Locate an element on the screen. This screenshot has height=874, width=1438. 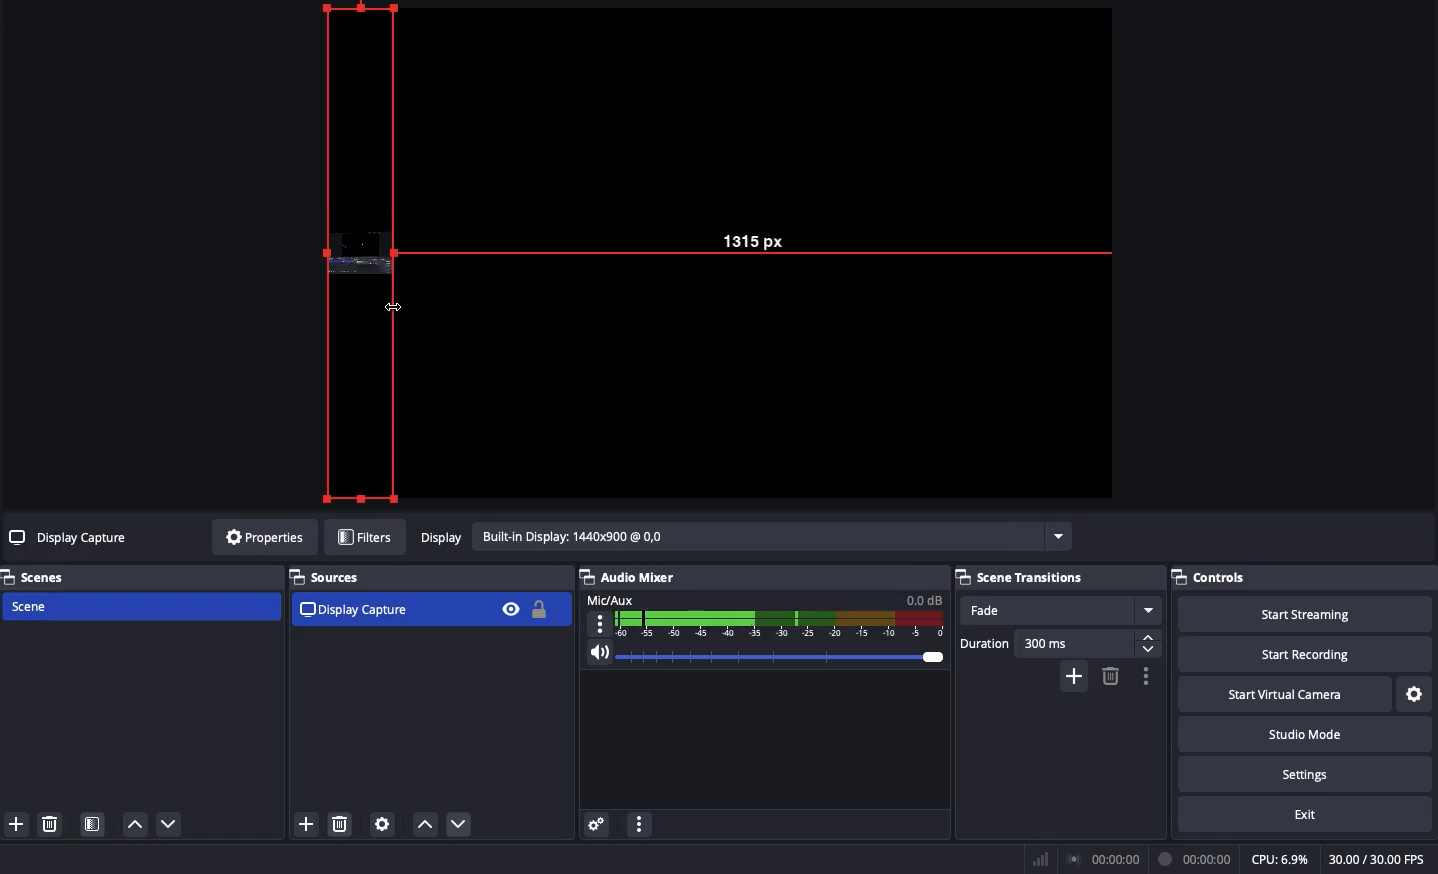
Options is located at coordinates (1143, 676).